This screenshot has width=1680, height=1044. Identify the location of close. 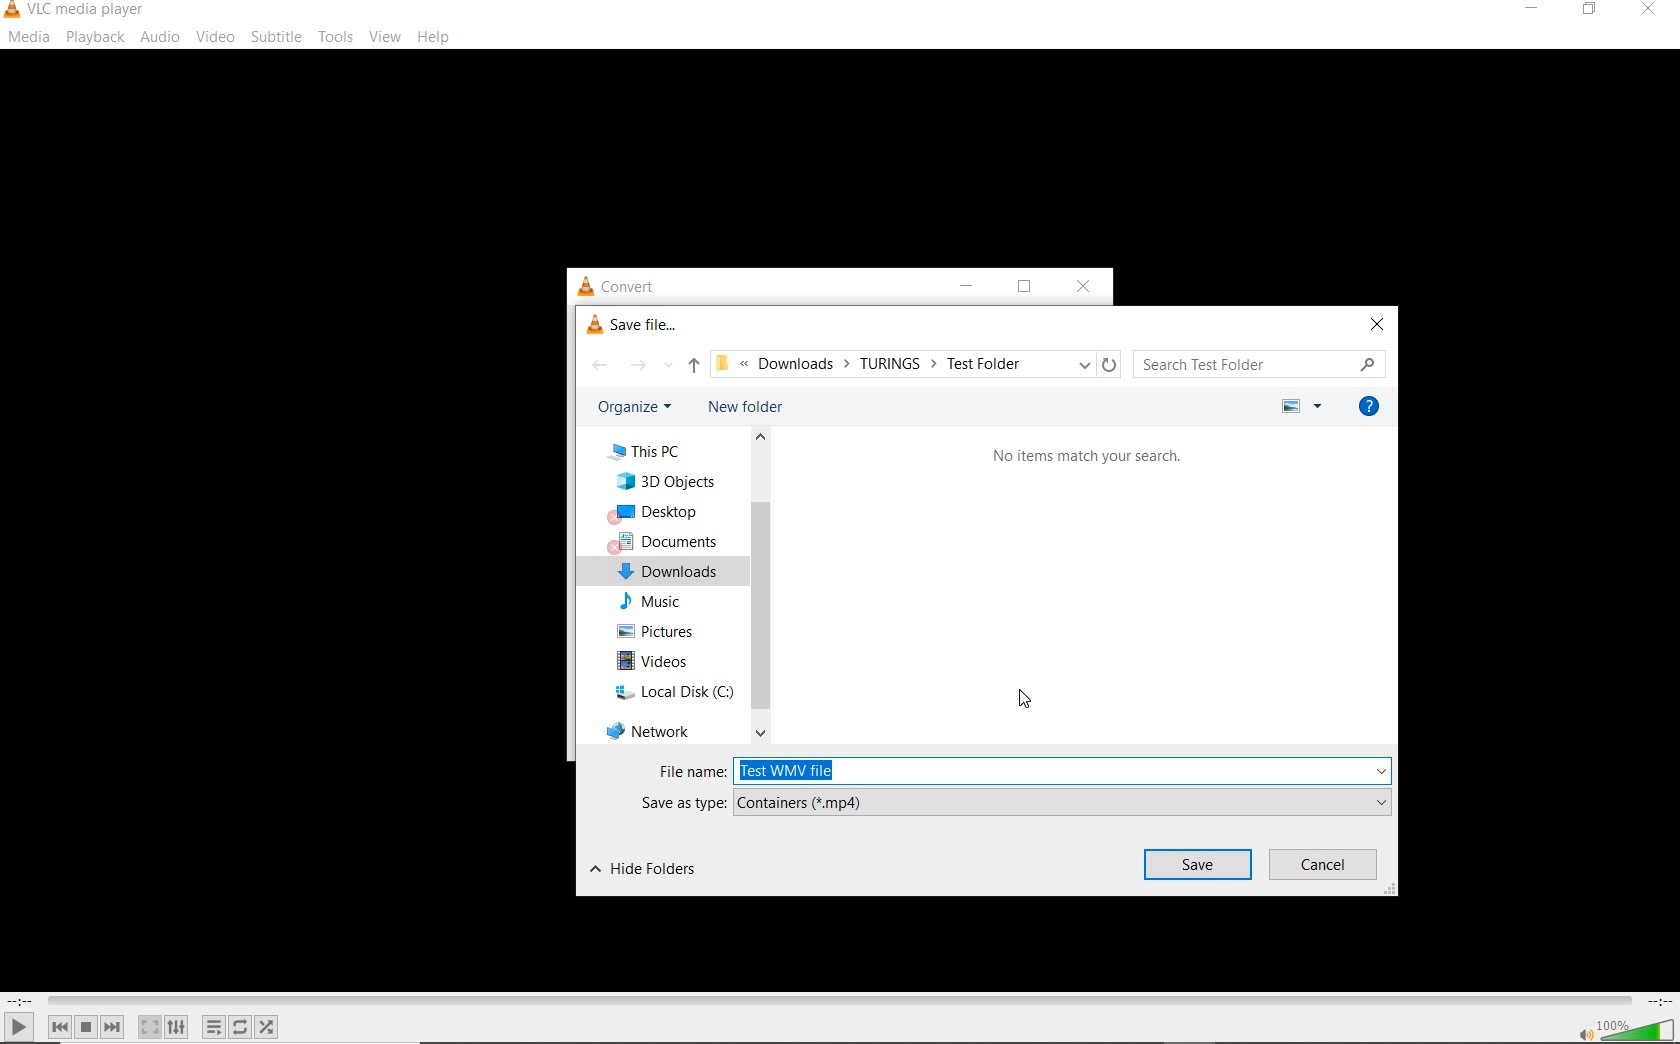
(1646, 13).